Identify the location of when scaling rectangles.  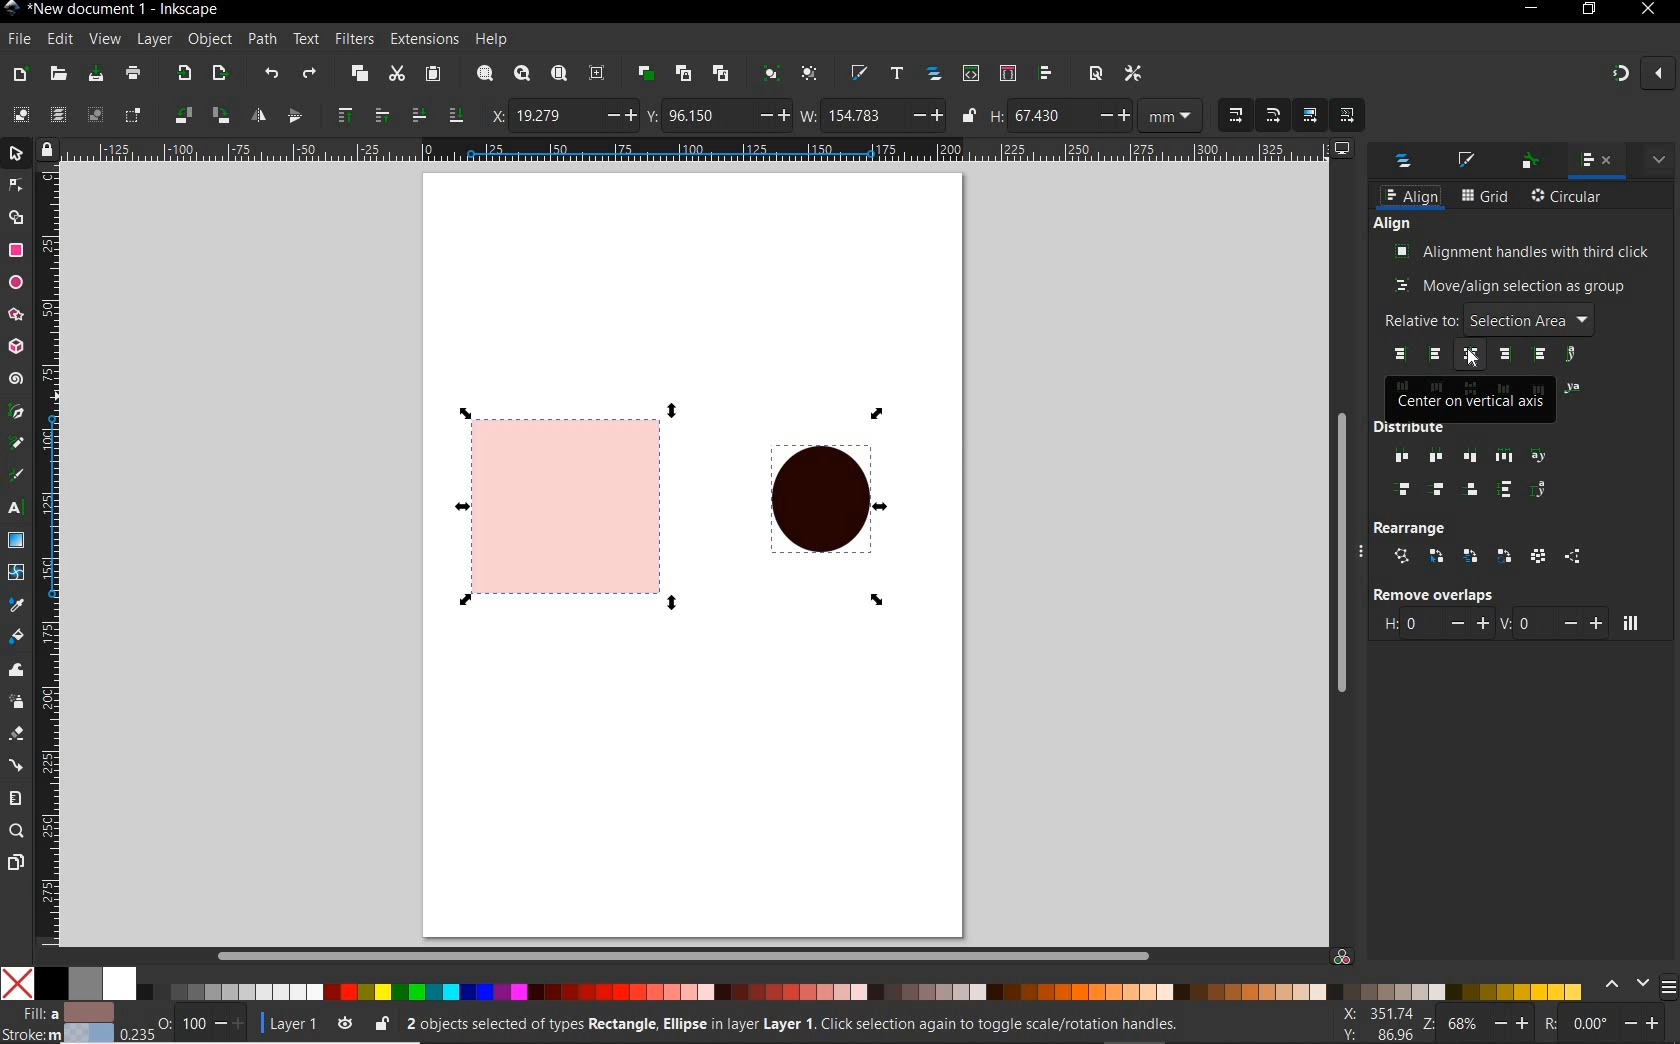
(1273, 116).